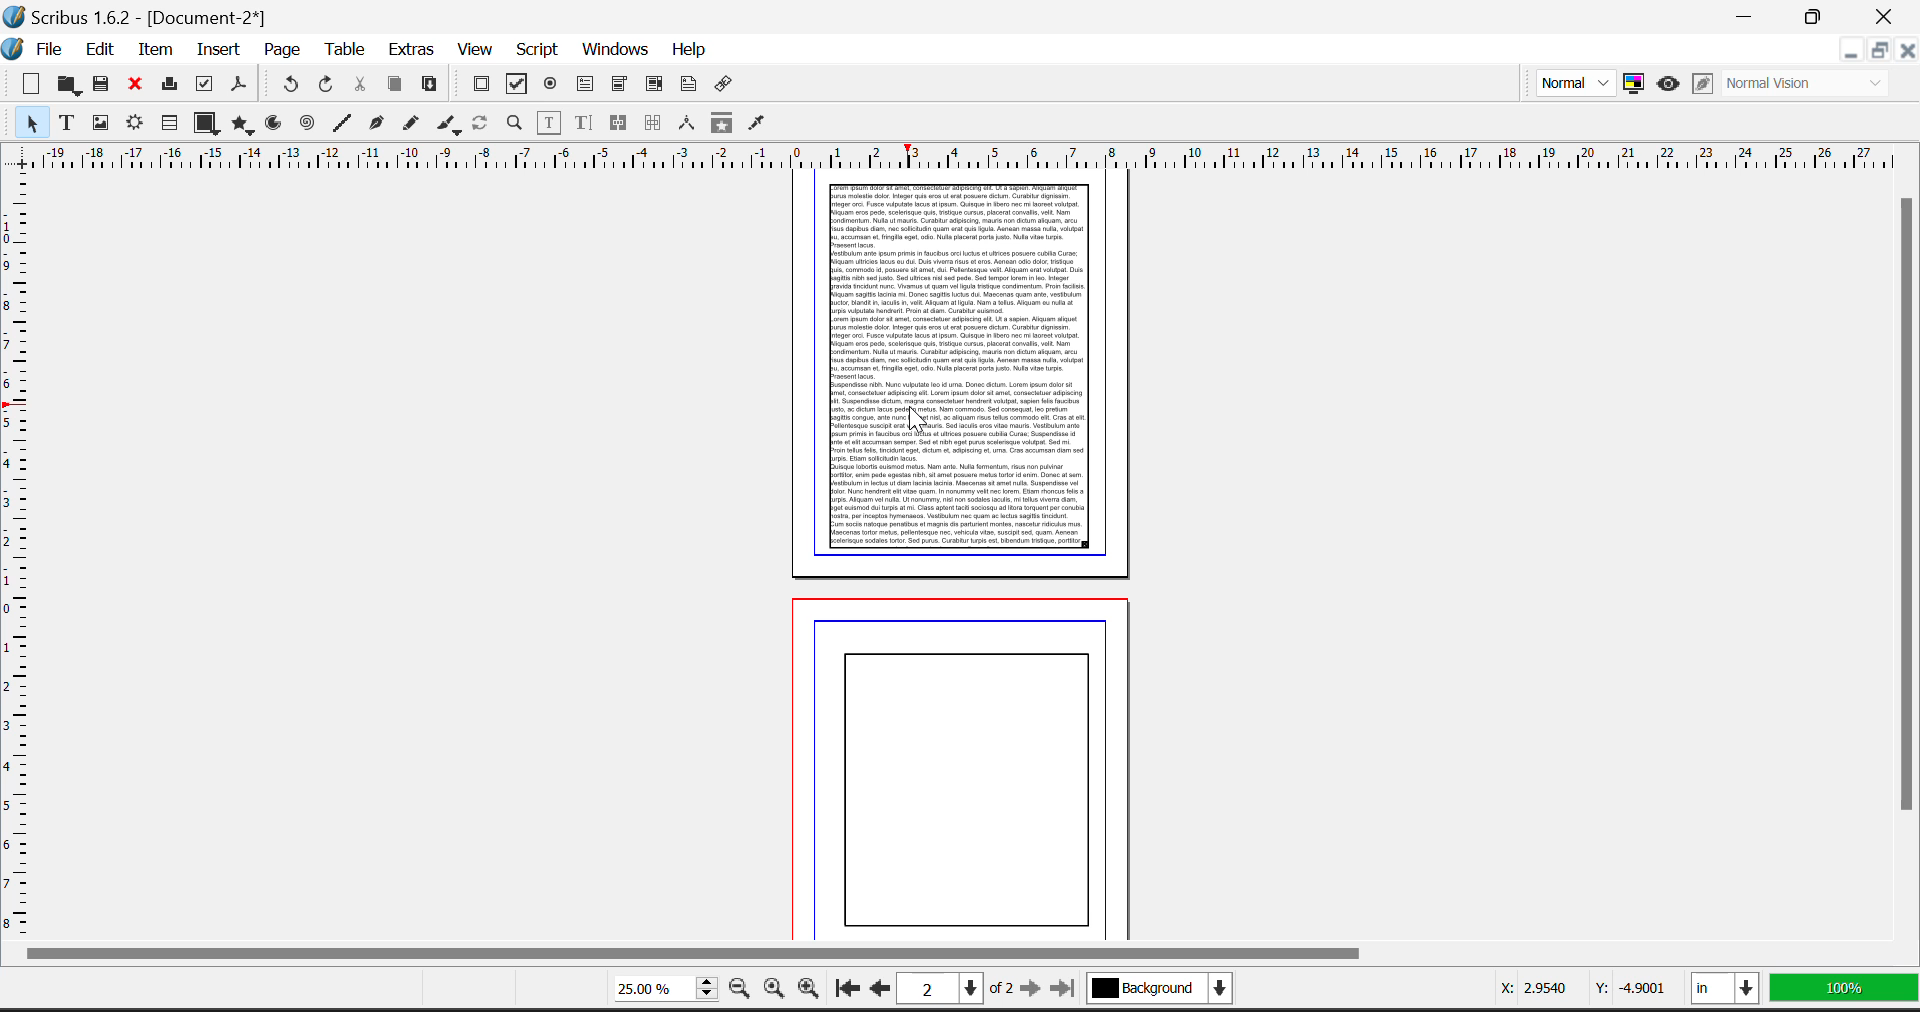  What do you see at coordinates (1813, 82) in the screenshot?
I see `Normal Vision` at bounding box center [1813, 82].